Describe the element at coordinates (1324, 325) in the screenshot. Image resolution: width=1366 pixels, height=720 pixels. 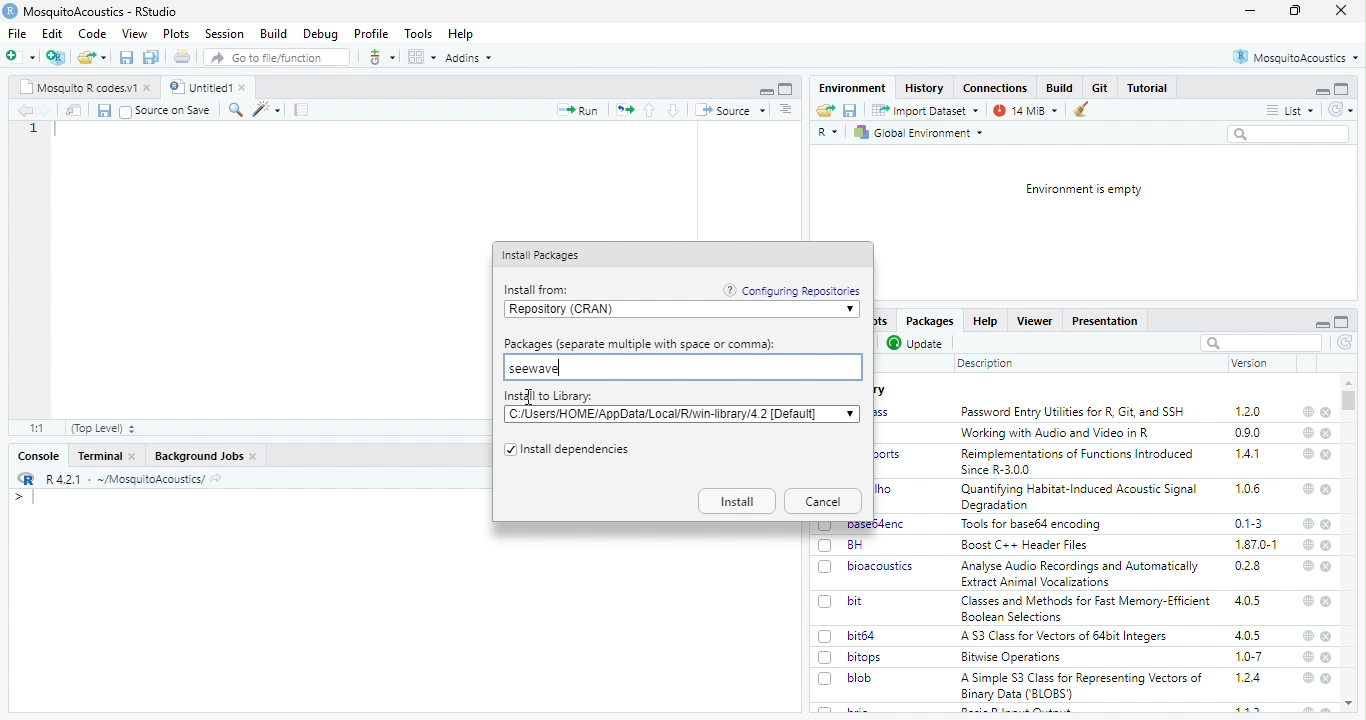
I see `minimise` at that location.